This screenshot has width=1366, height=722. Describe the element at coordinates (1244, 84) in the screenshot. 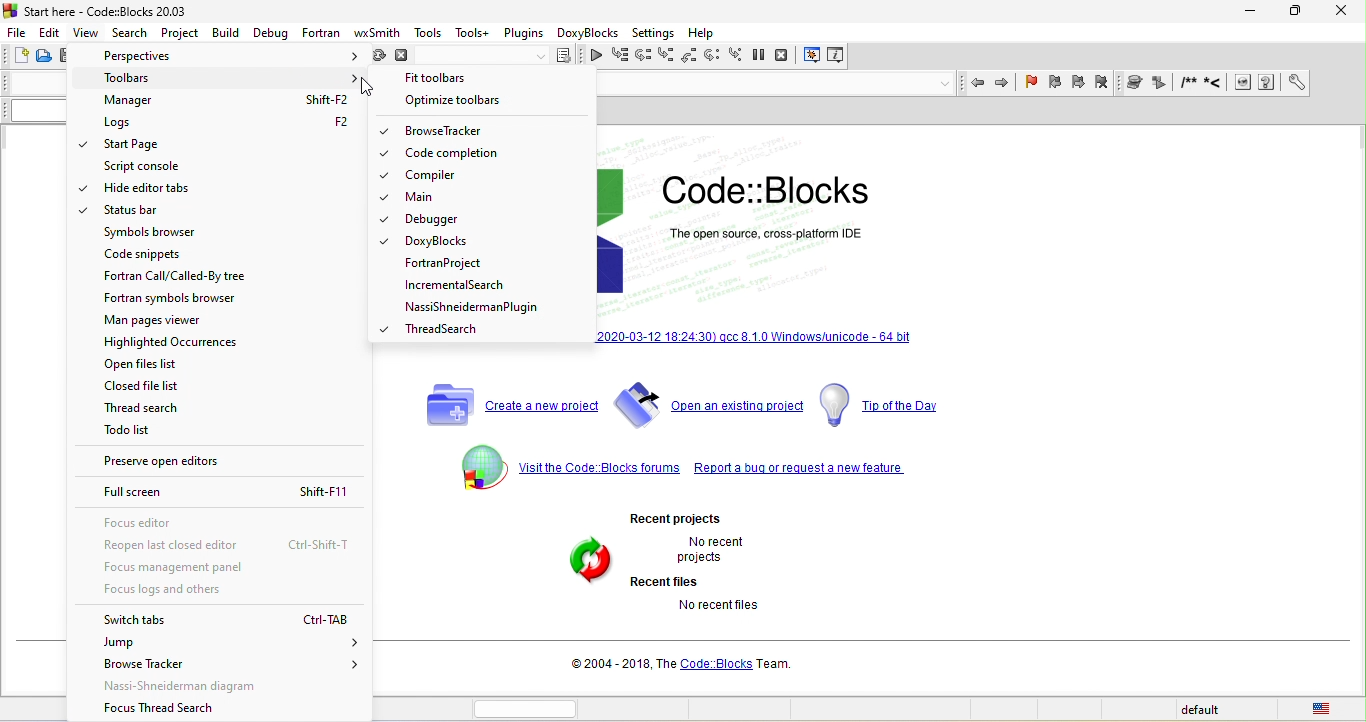

I see `run html ` at that location.